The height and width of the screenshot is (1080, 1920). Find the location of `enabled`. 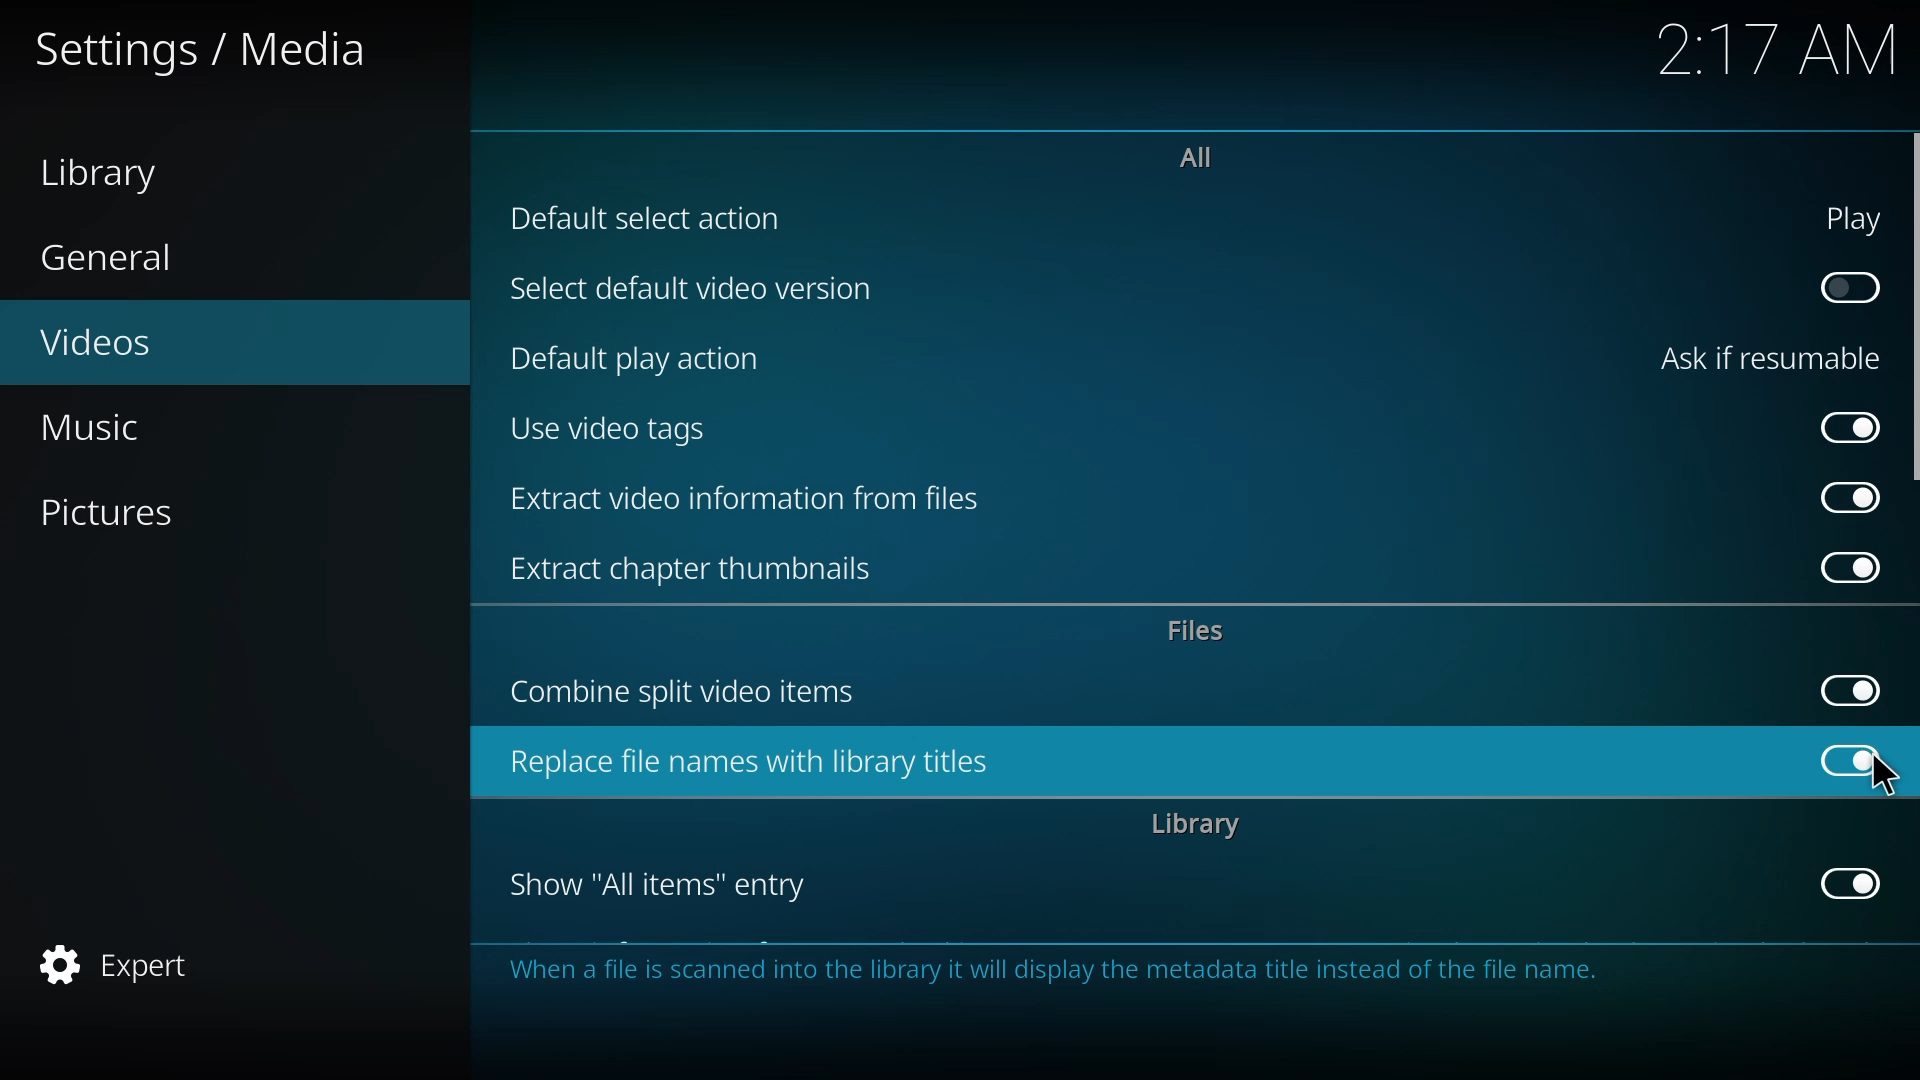

enabled is located at coordinates (1846, 569).